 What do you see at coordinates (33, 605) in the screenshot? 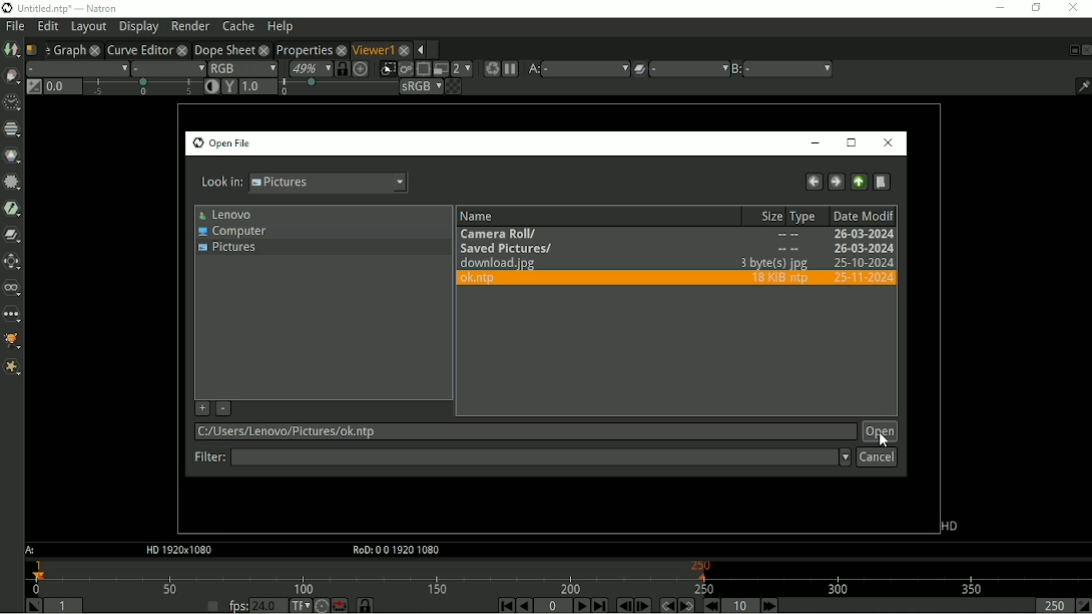
I see `Set playback in point` at bounding box center [33, 605].